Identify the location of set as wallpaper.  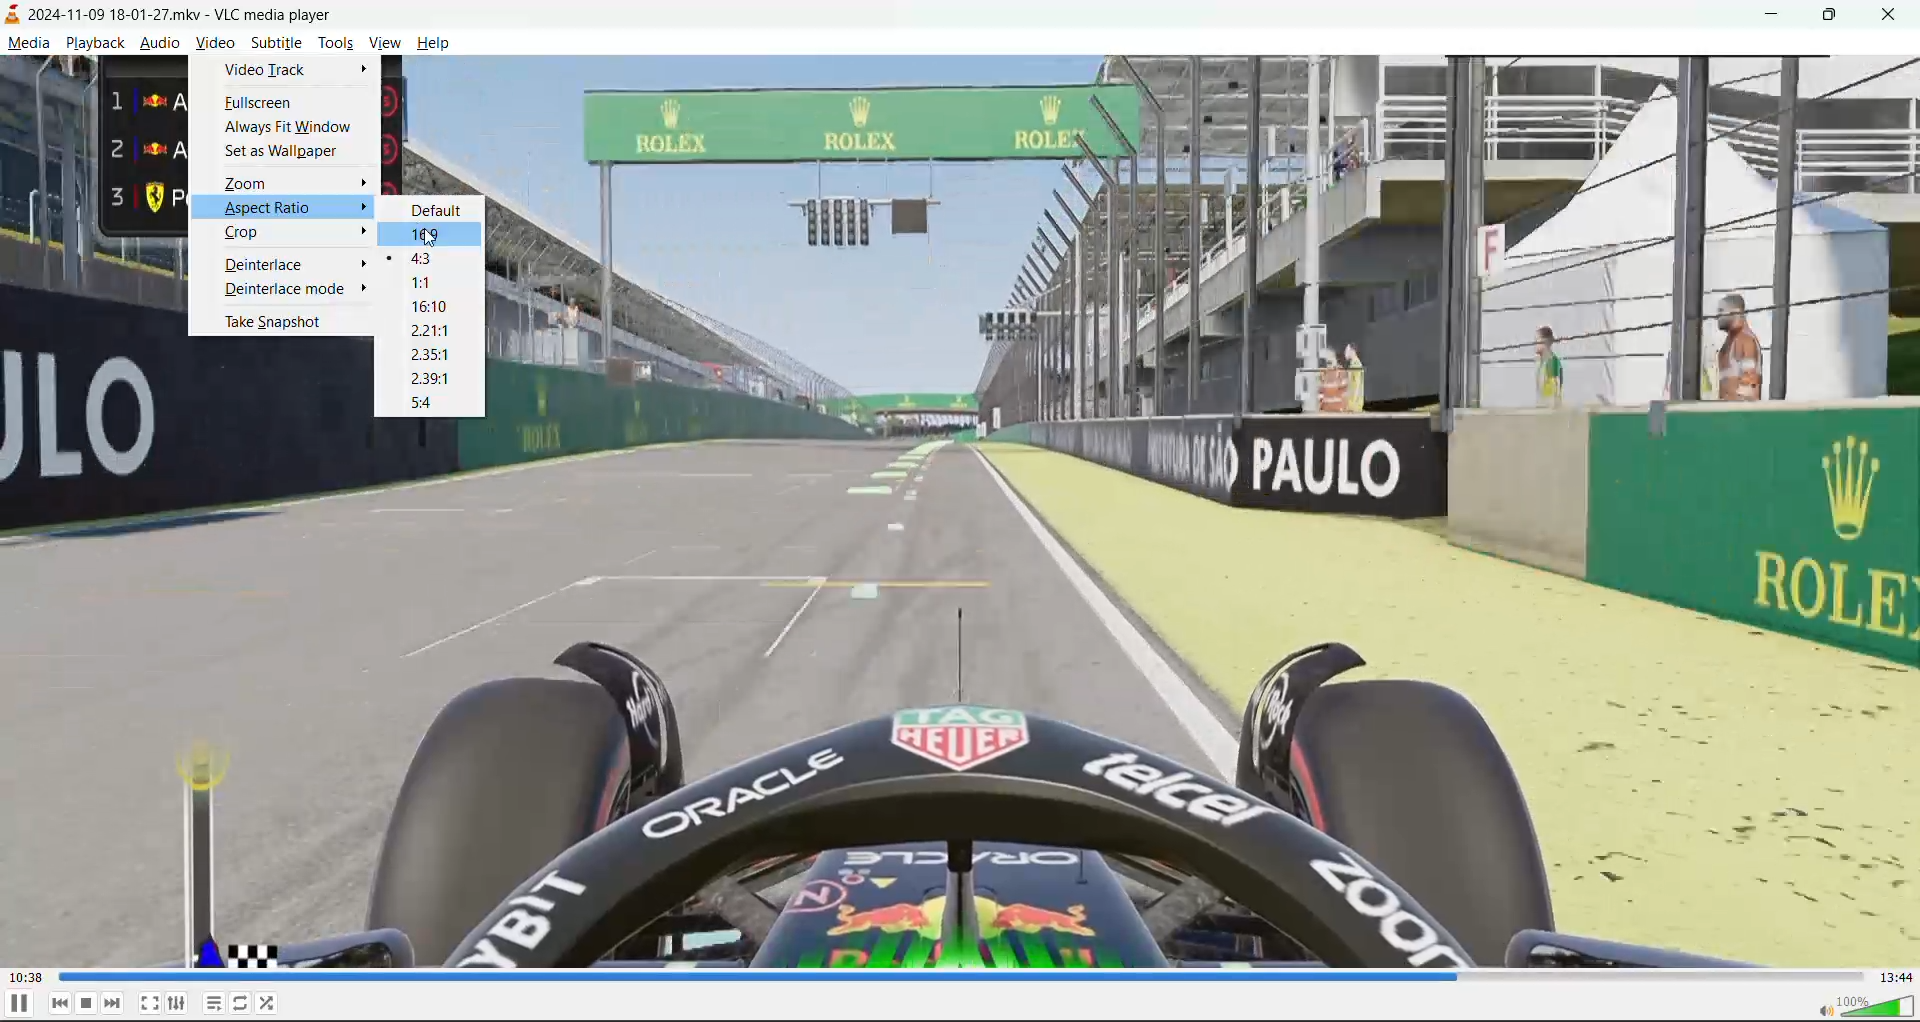
(284, 153).